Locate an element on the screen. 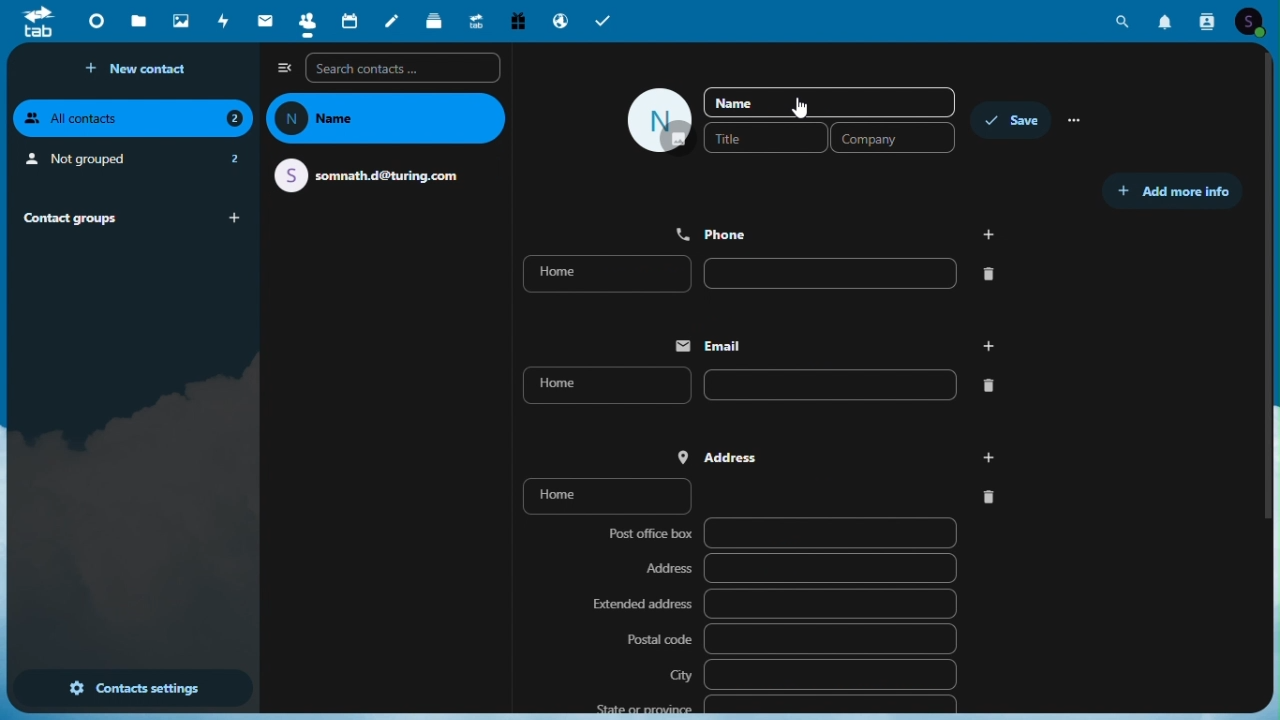 The height and width of the screenshot is (720, 1280). Contacts is located at coordinates (1210, 22).